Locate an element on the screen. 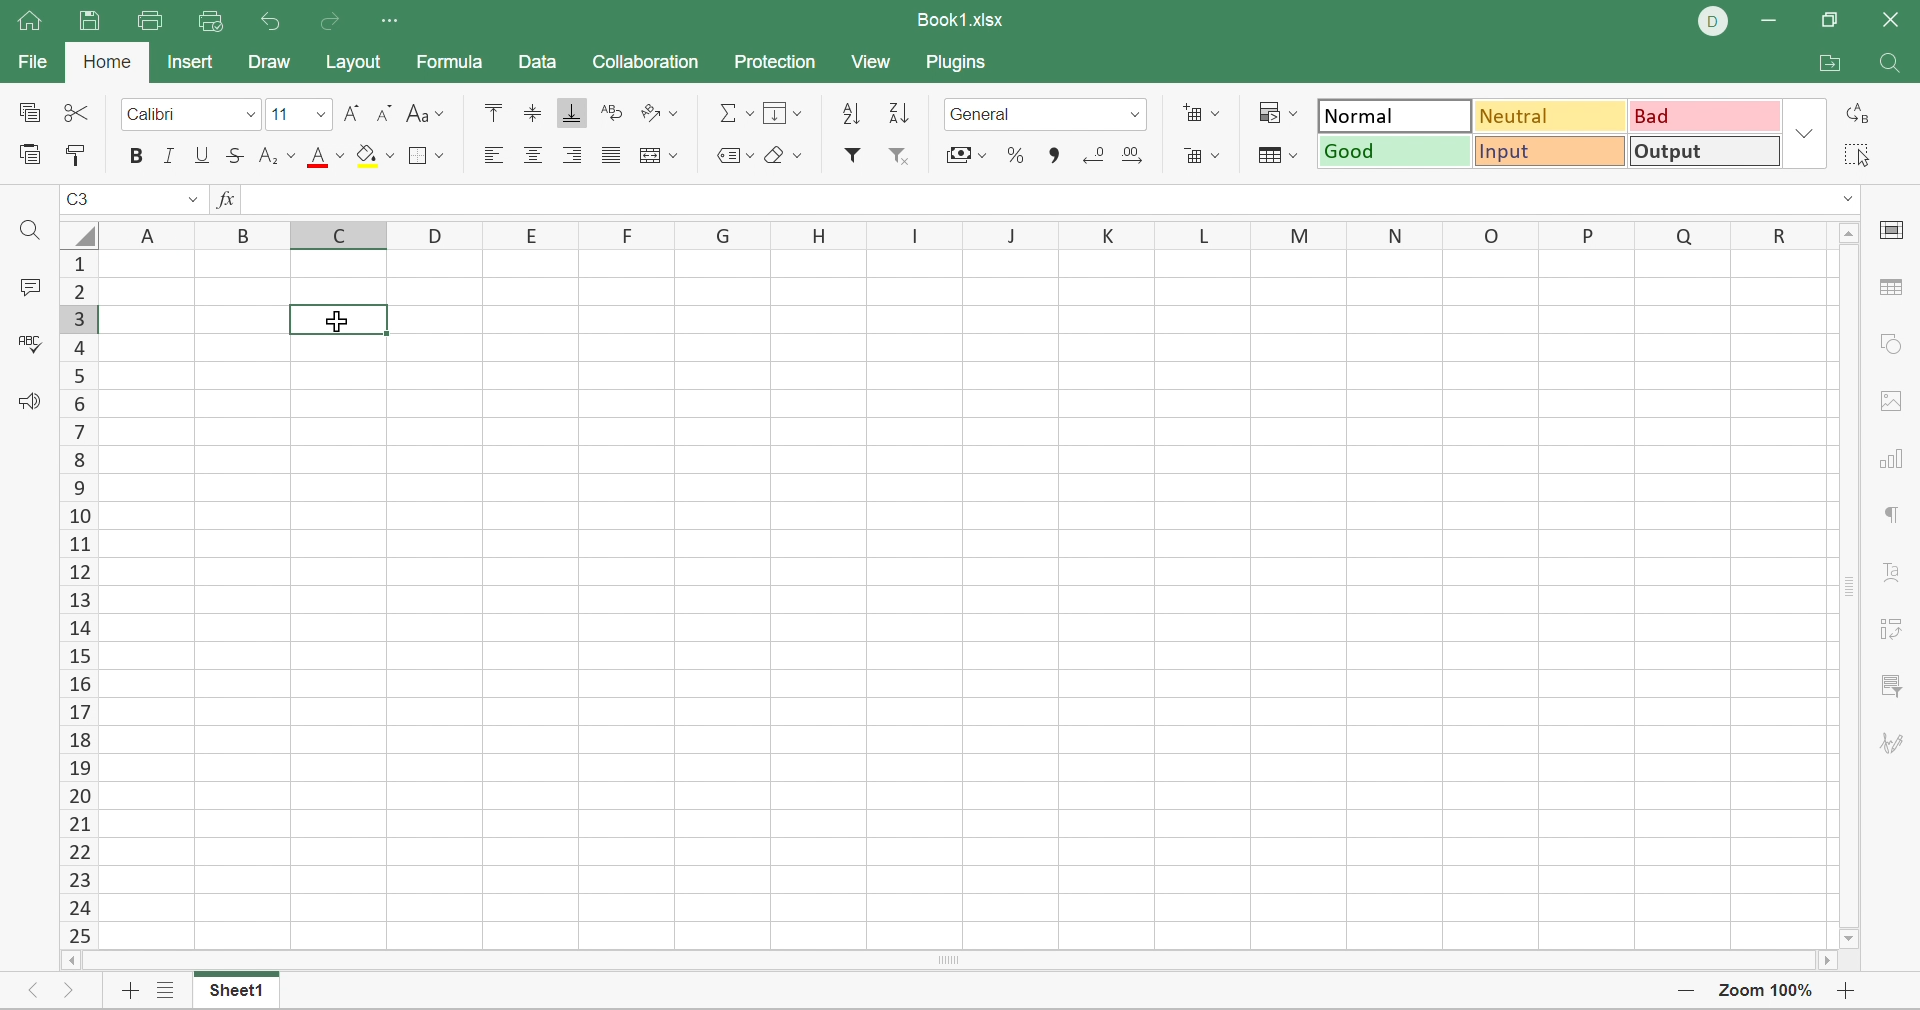 This screenshot has width=1920, height=1010. Zoom 100% is located at coordinates (1769, 988).